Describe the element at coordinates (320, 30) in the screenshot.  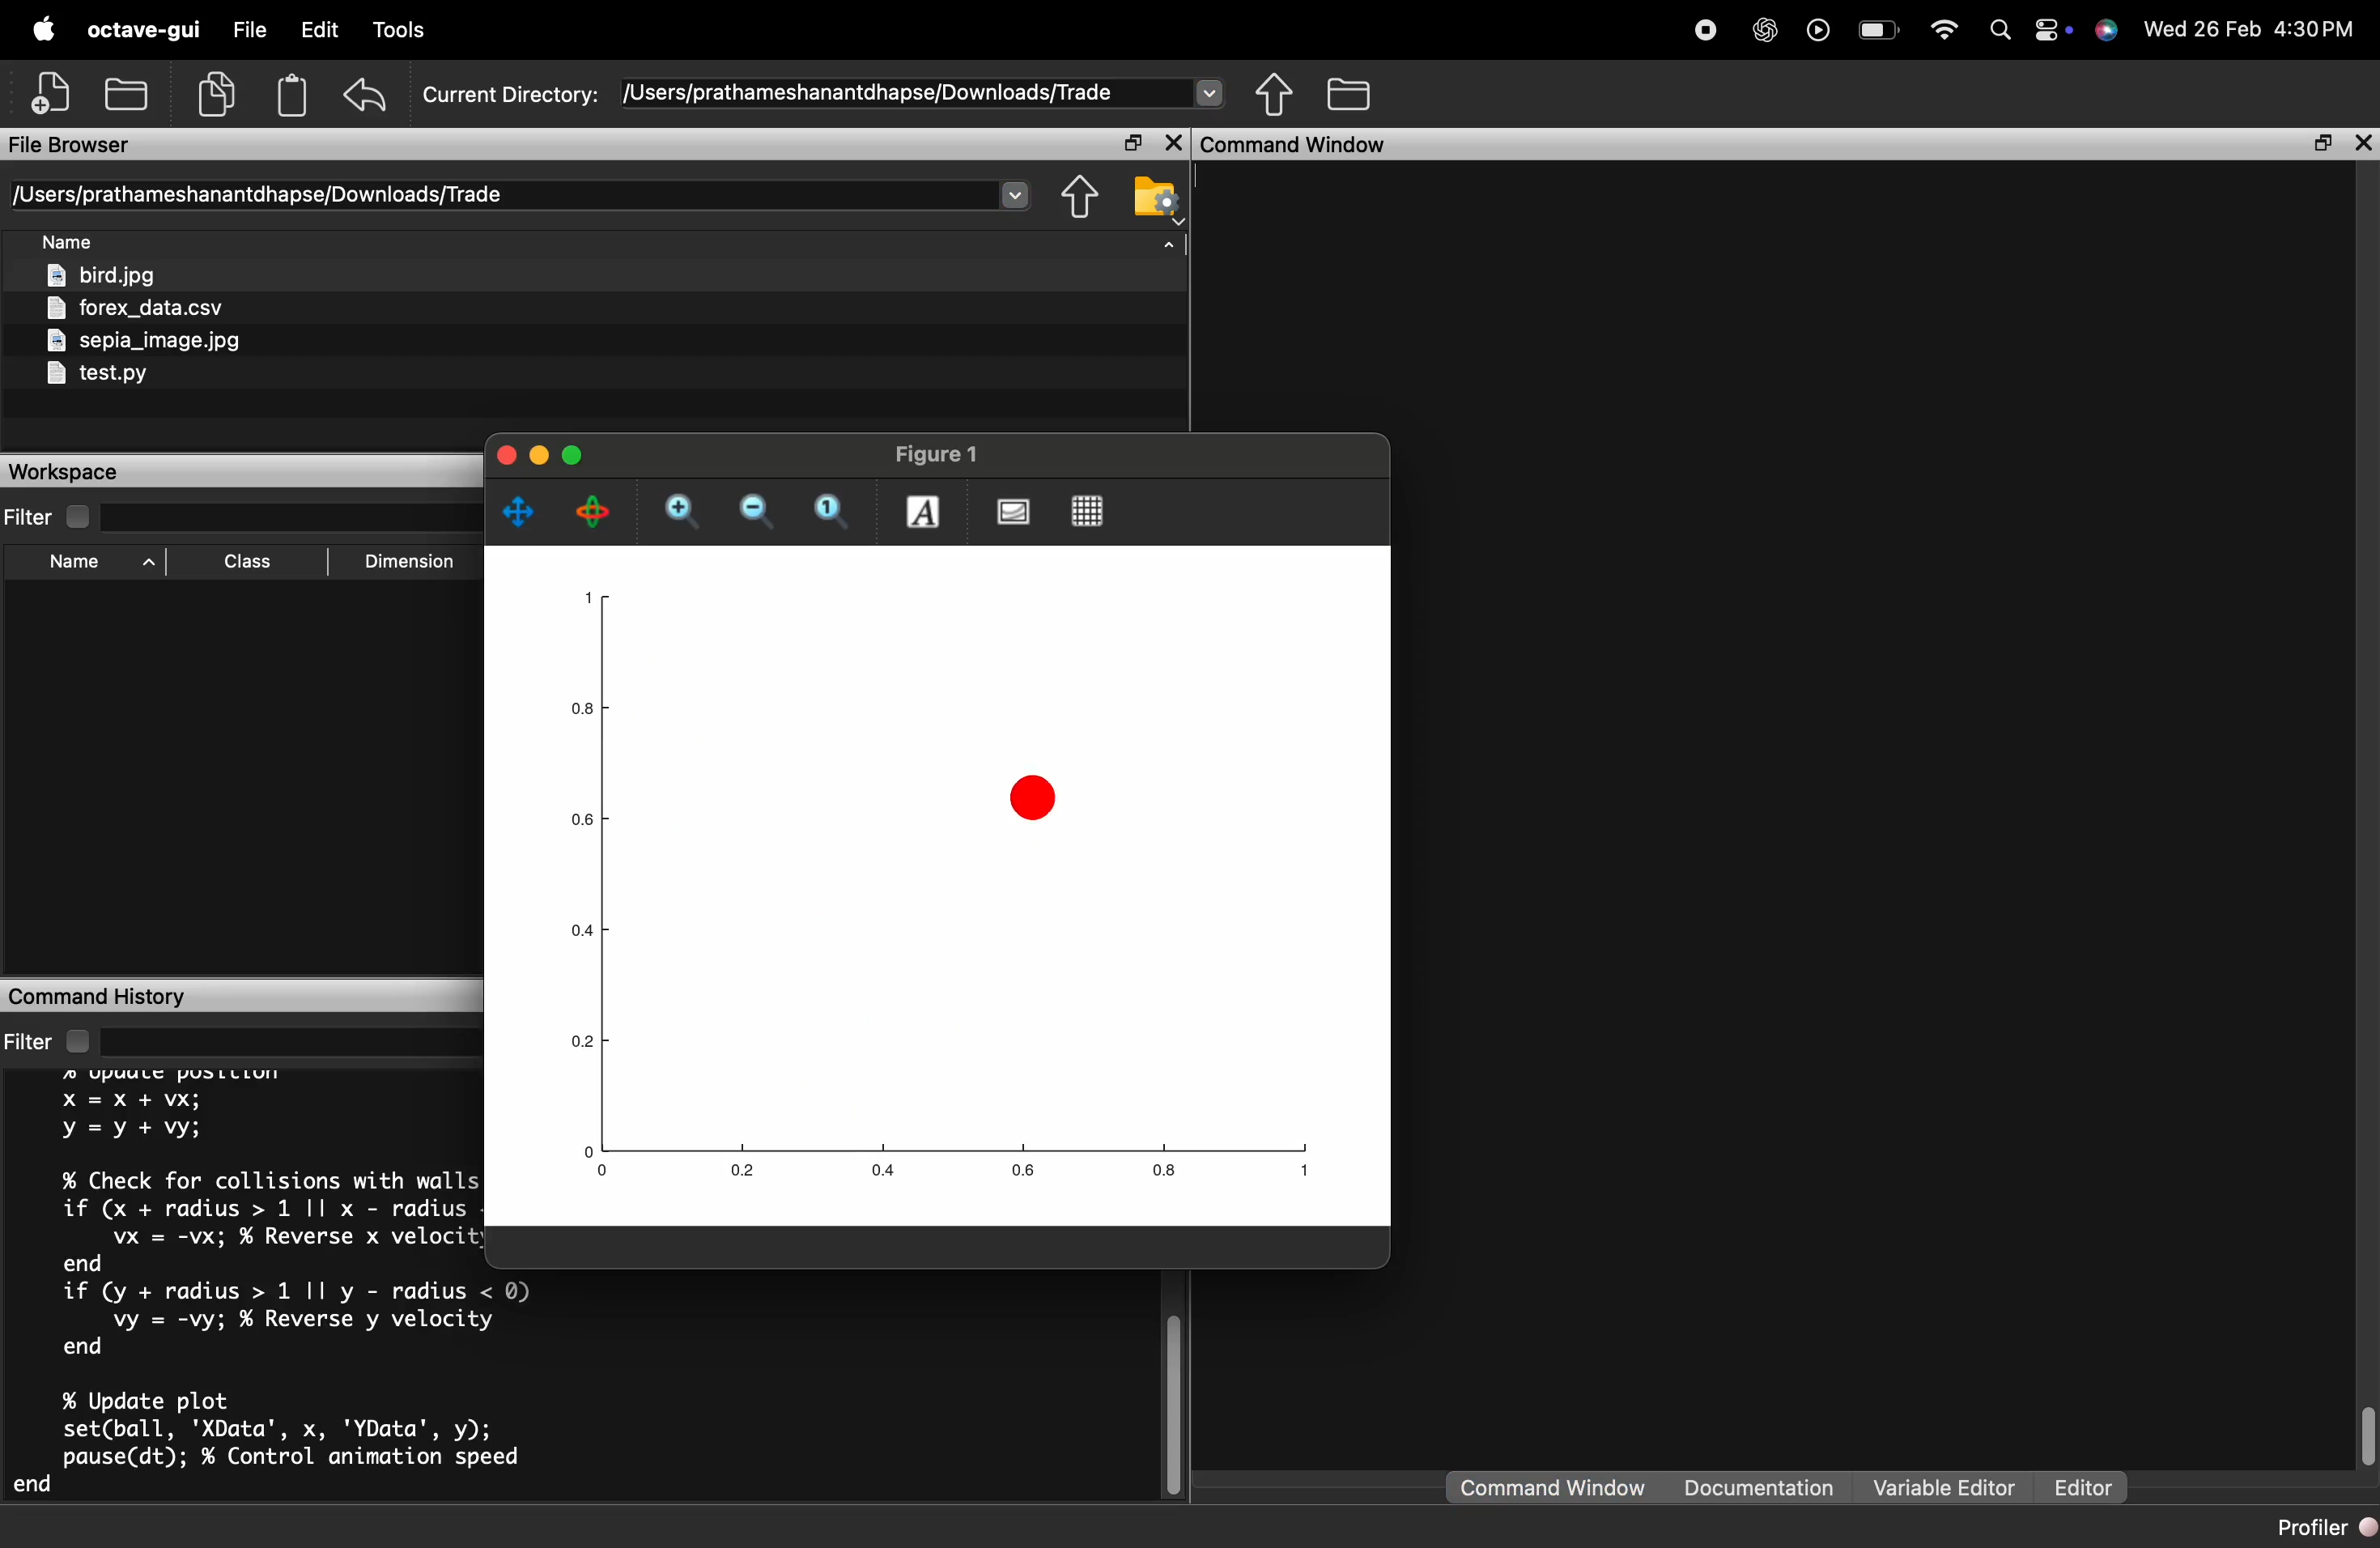
I see `edit` at that location.